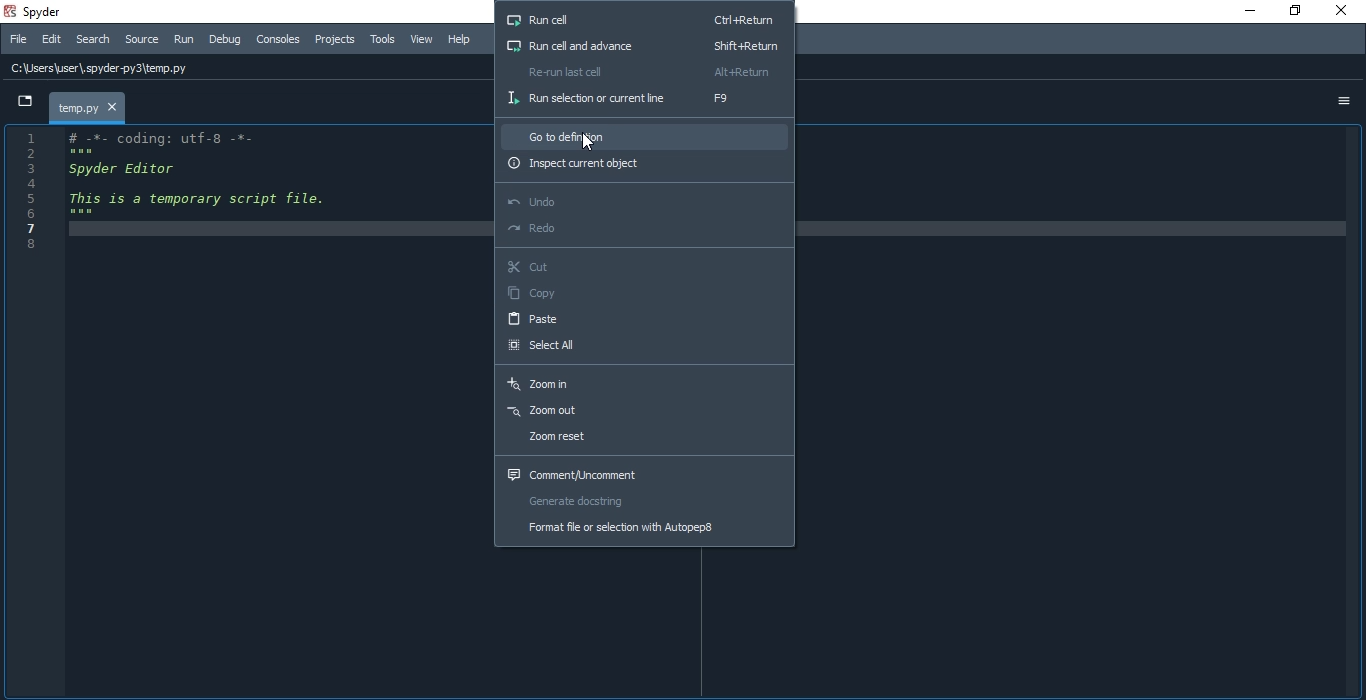 The image size is (1366, 700). Describe the element at coordinates (150, 136) in the screenshot. I see `1  # -*- coding: utf-8 -*-` at that location.